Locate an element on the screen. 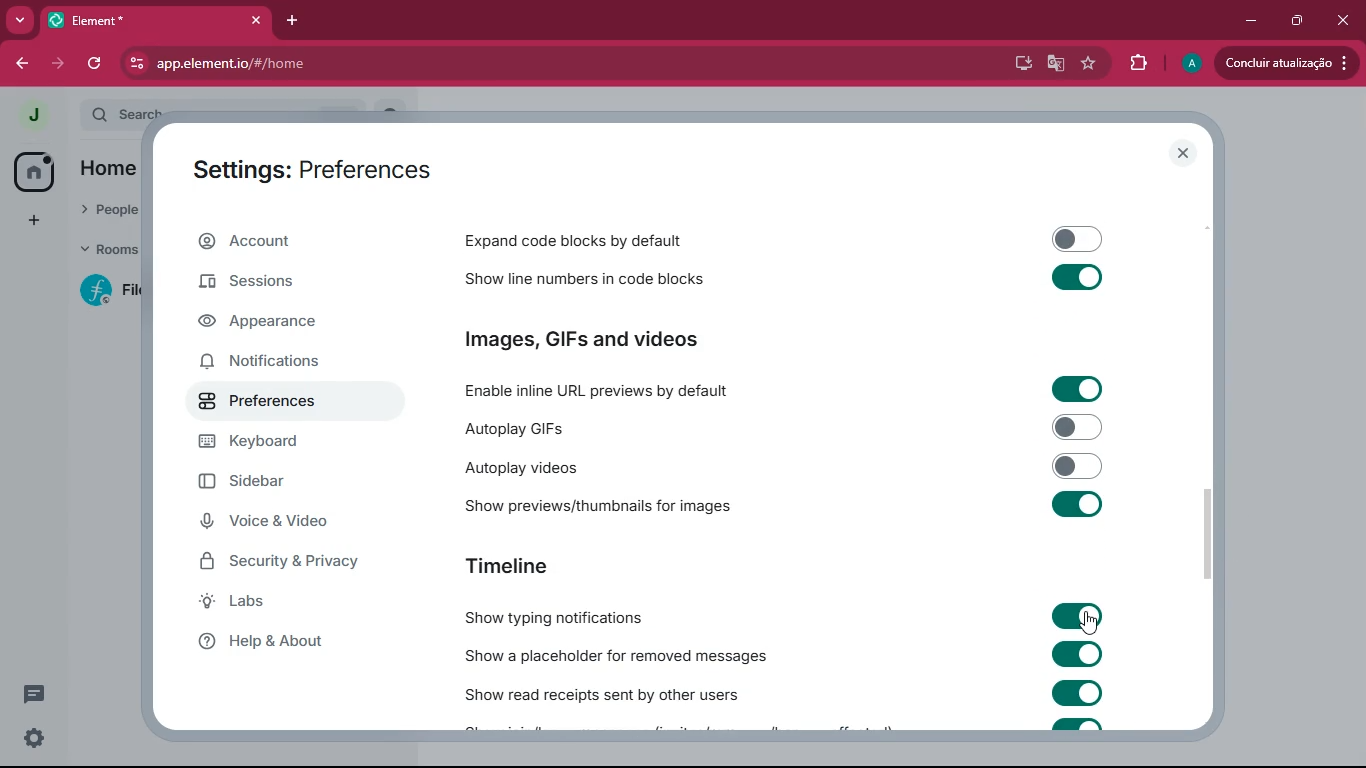  show line numbers in code blocks is located at coordinates (601, 280).